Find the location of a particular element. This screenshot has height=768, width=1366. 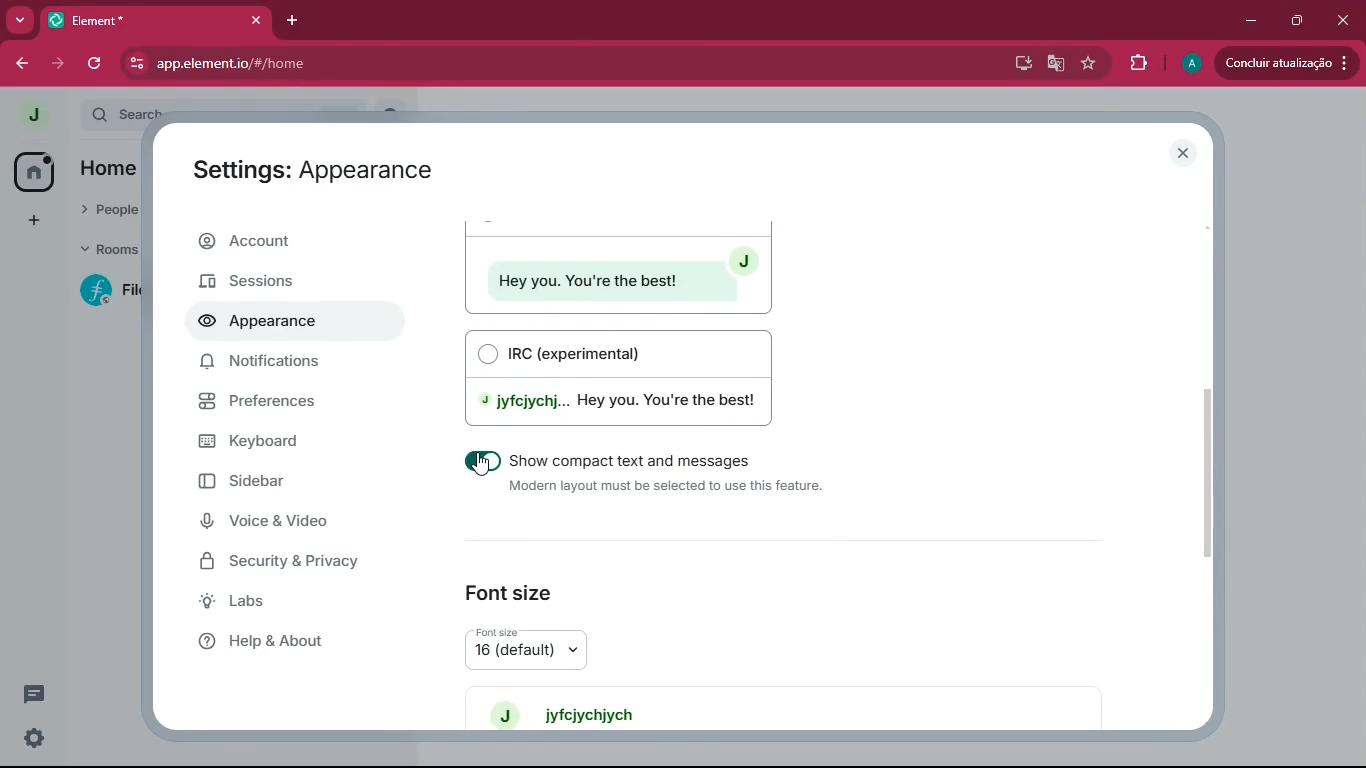

back is located at coordinates (23, 65).